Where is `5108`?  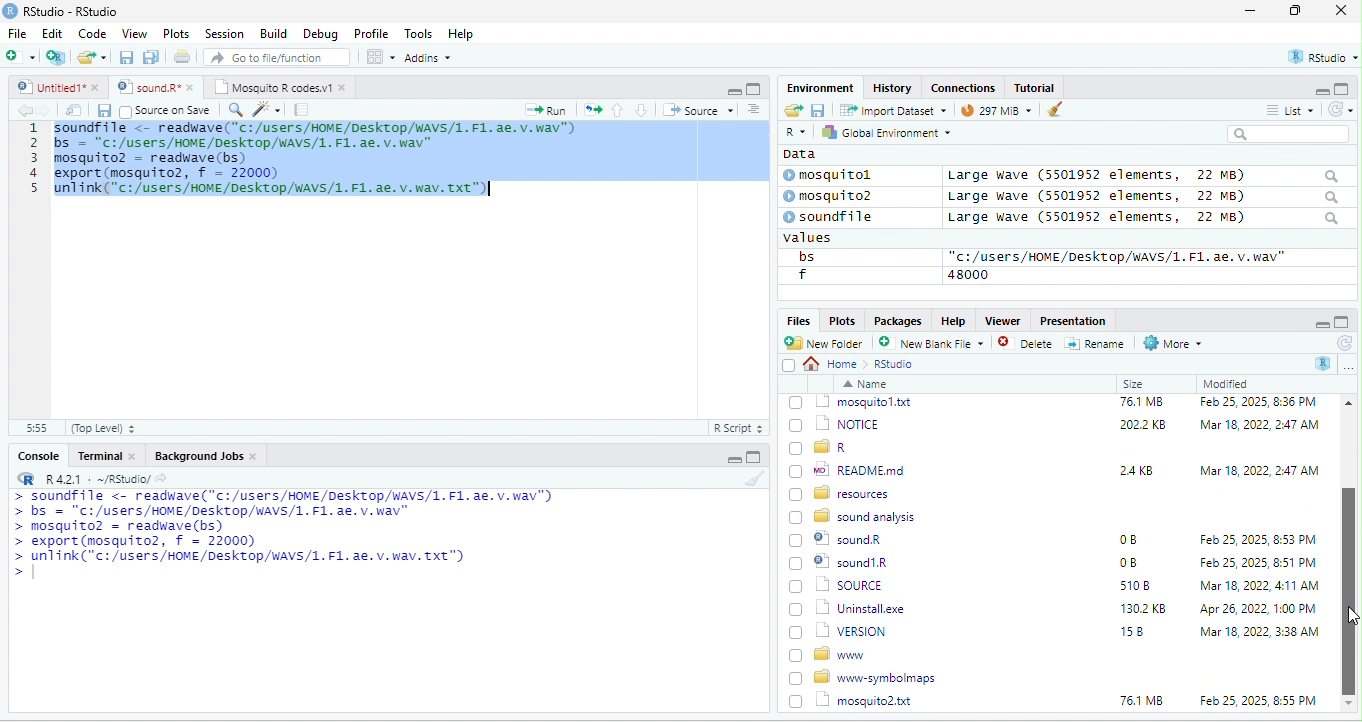
5108 is located at coordinates (1130, 680).